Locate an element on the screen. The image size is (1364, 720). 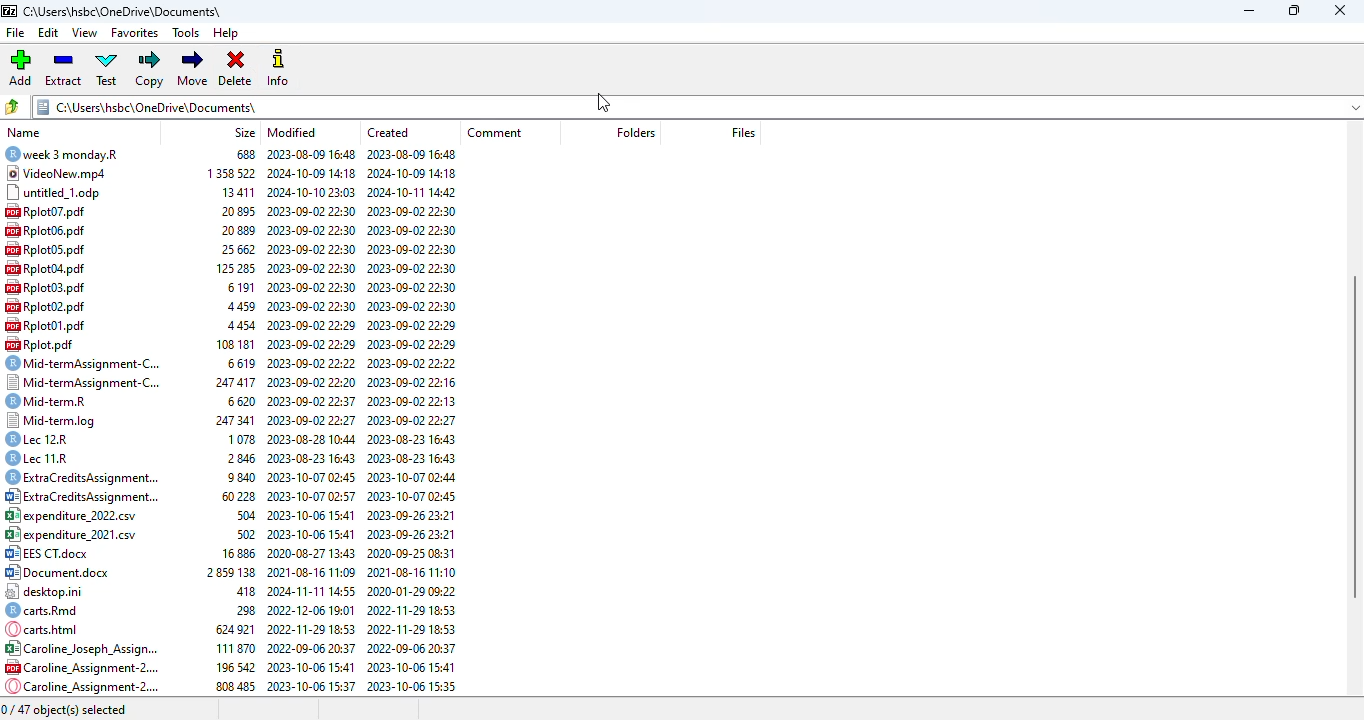
close is located at coordinates (1340, 10).